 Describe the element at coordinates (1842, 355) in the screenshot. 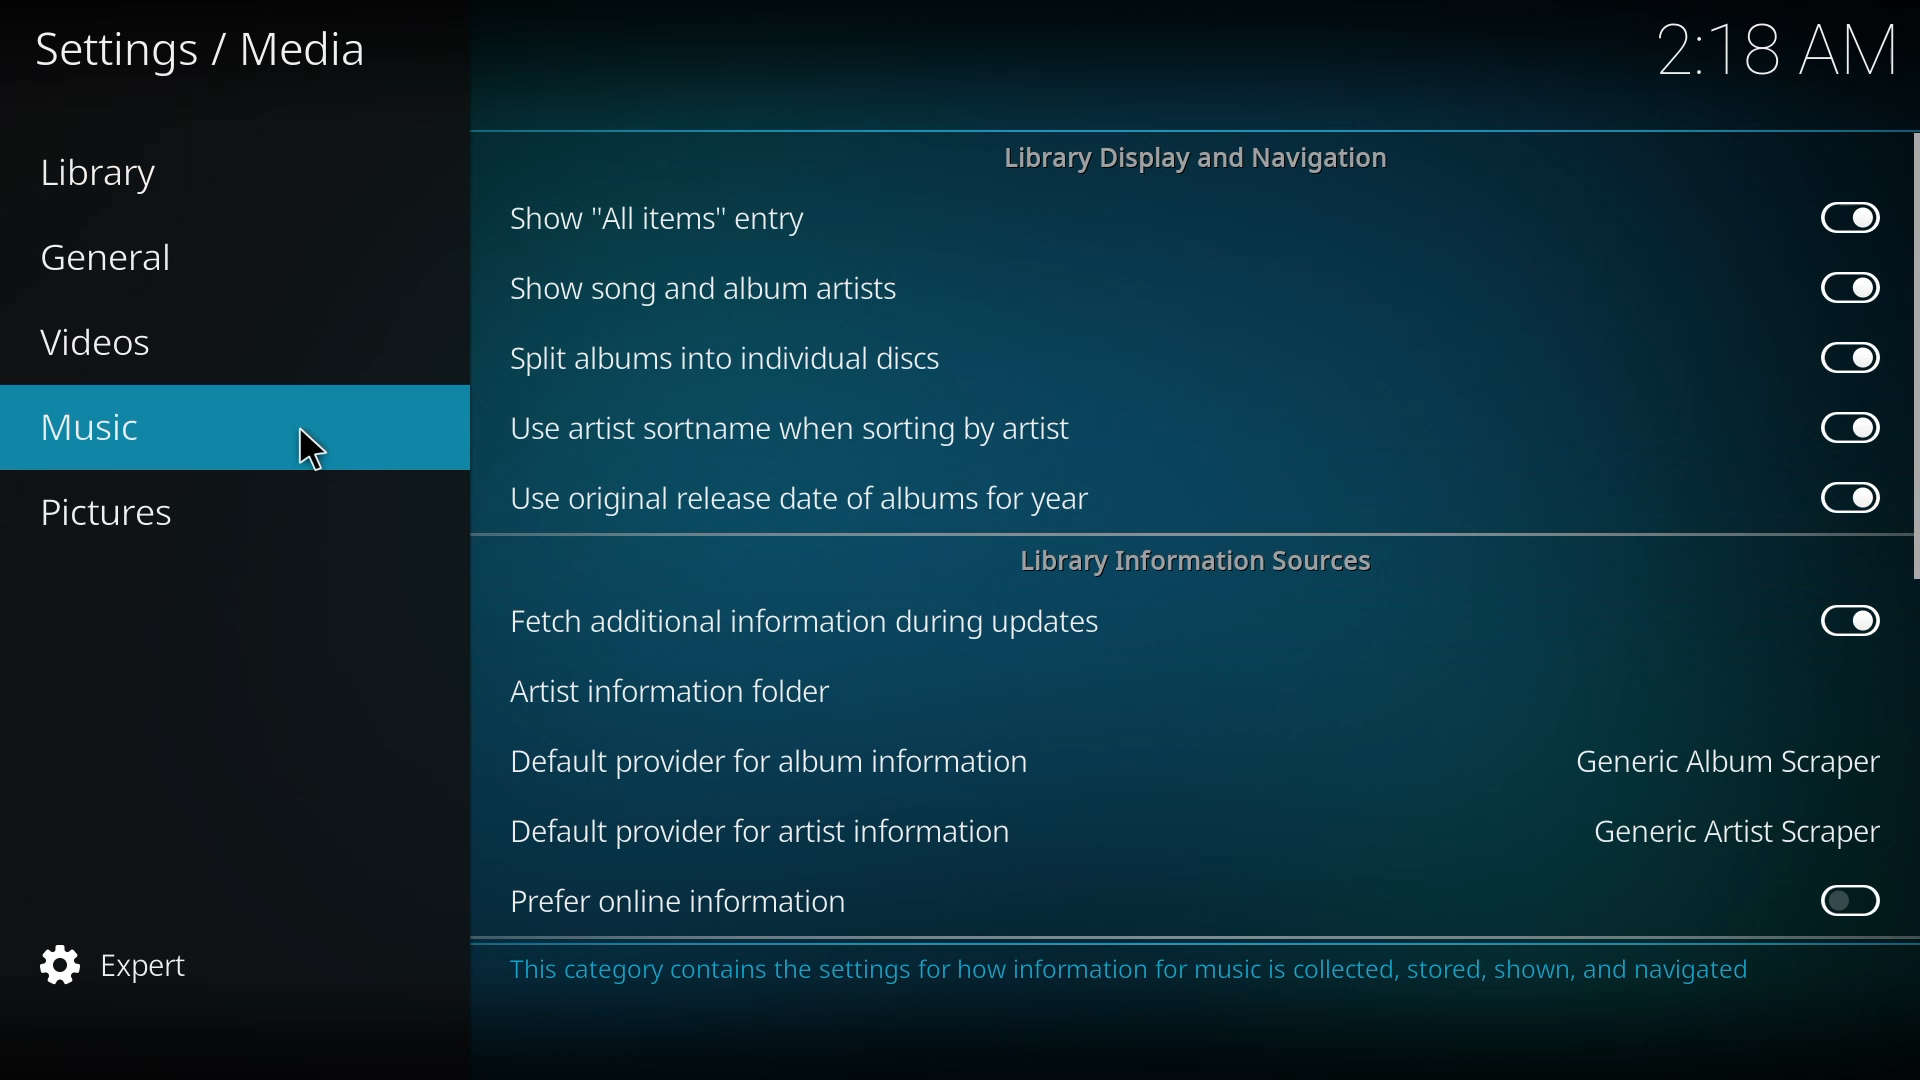

I see `enabled` at that location.